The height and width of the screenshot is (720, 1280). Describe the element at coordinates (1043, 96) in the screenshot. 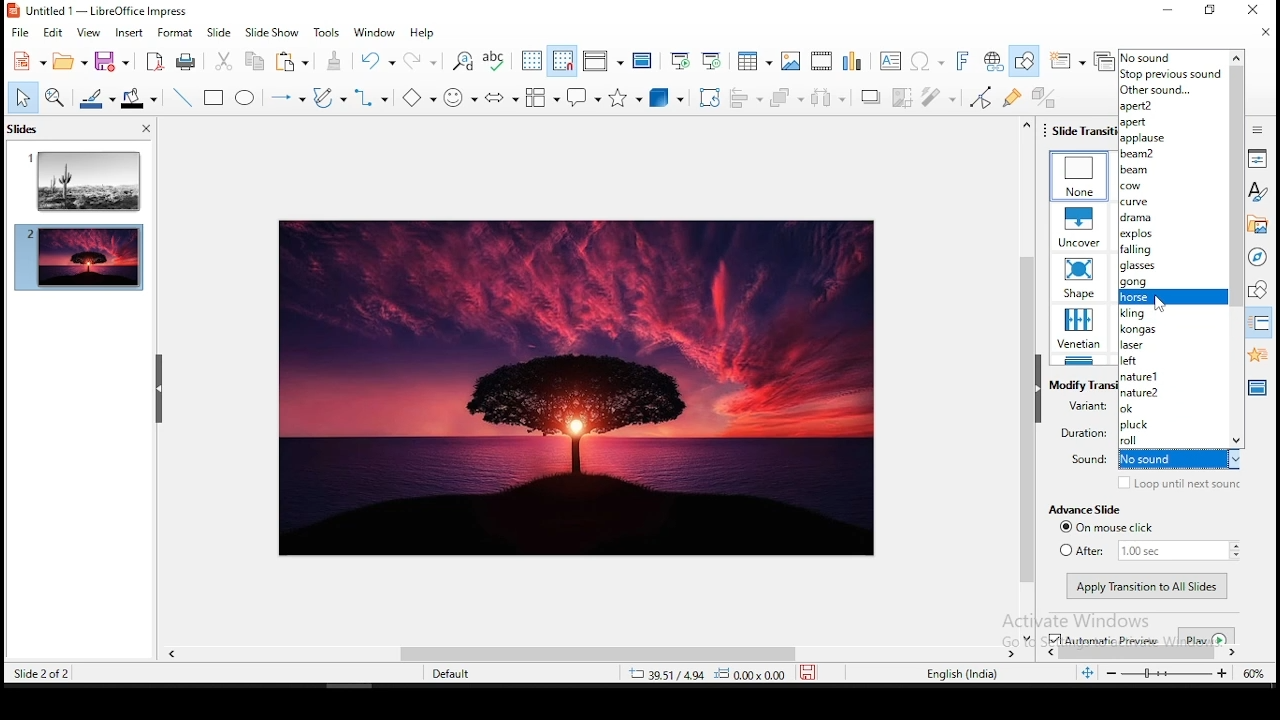

I see `toggle extrusiuon` at that location.